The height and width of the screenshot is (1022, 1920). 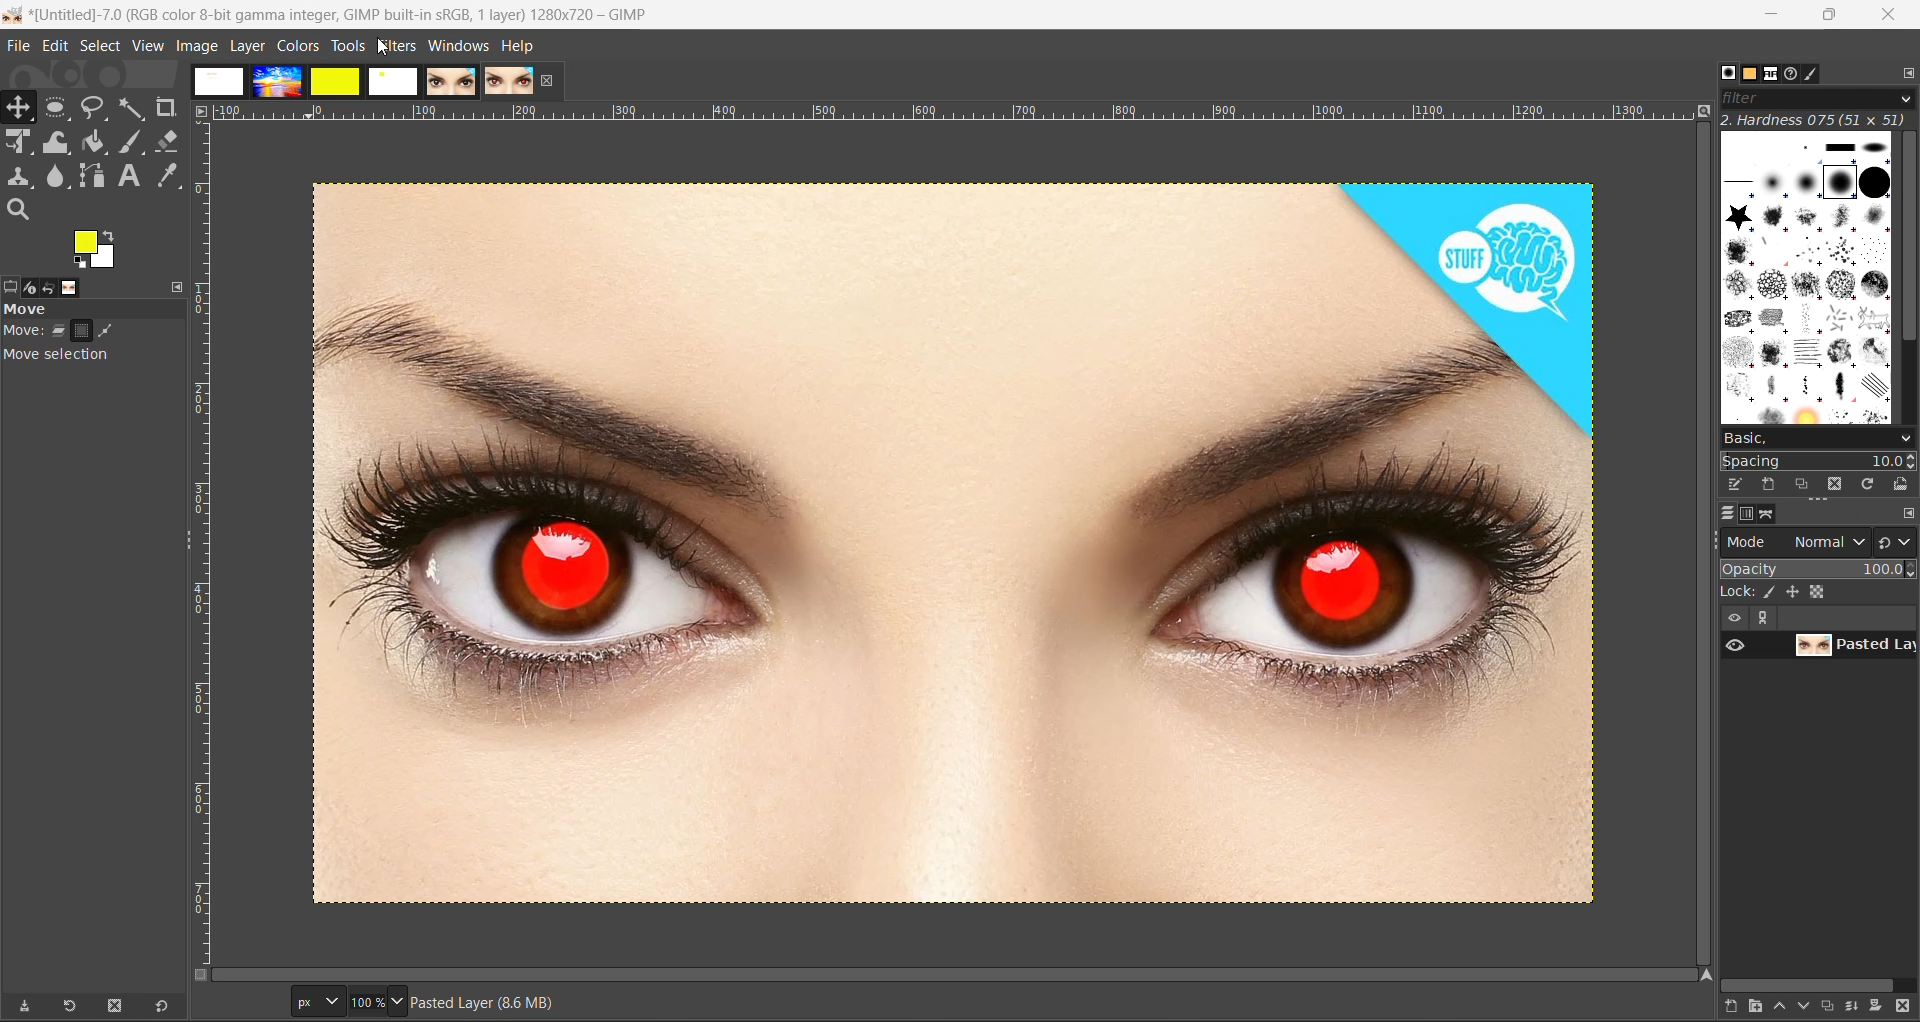 What do you see at coordinates (1775, 516) in the screenshot?
I see `path` at bounding box center [1775, 516].